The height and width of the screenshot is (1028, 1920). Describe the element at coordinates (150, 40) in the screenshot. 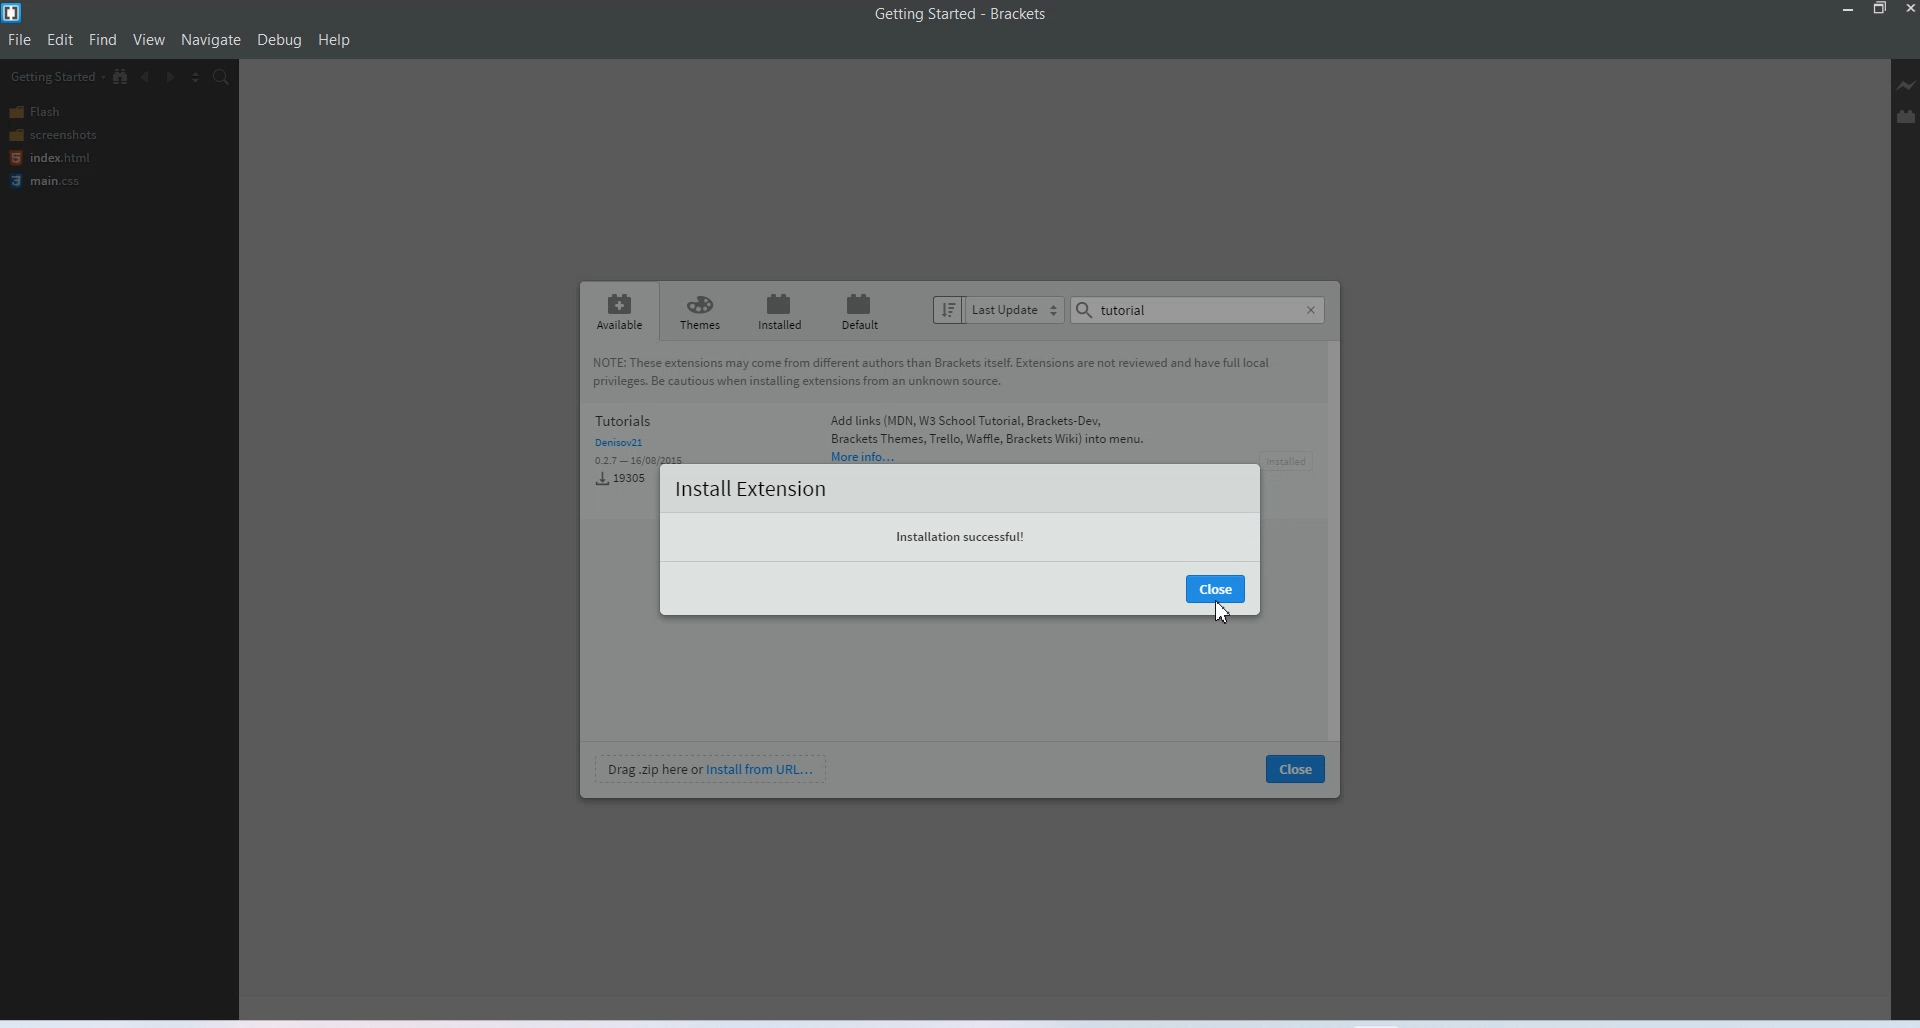

I see `View` at that location.